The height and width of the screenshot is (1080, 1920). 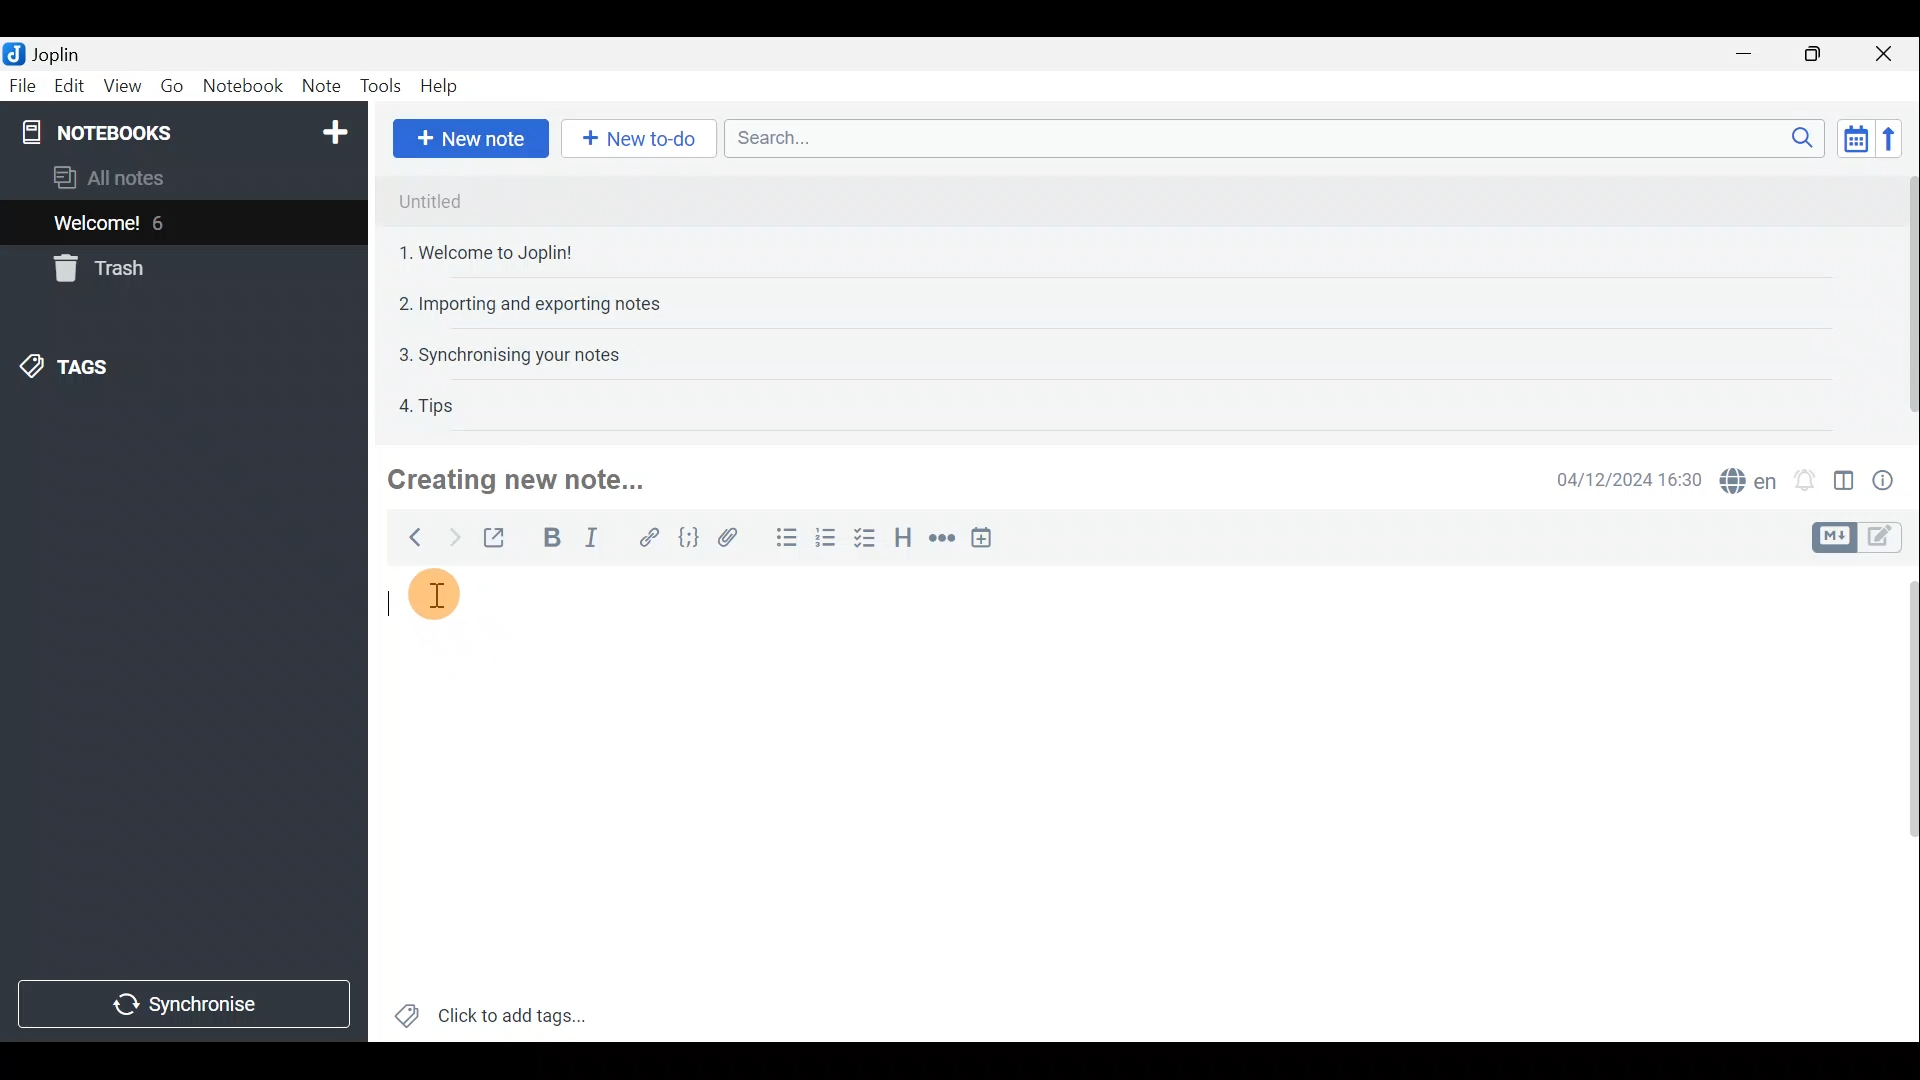 I want to click on 2. Importing and exporting notes, so click(x=537, y=304).